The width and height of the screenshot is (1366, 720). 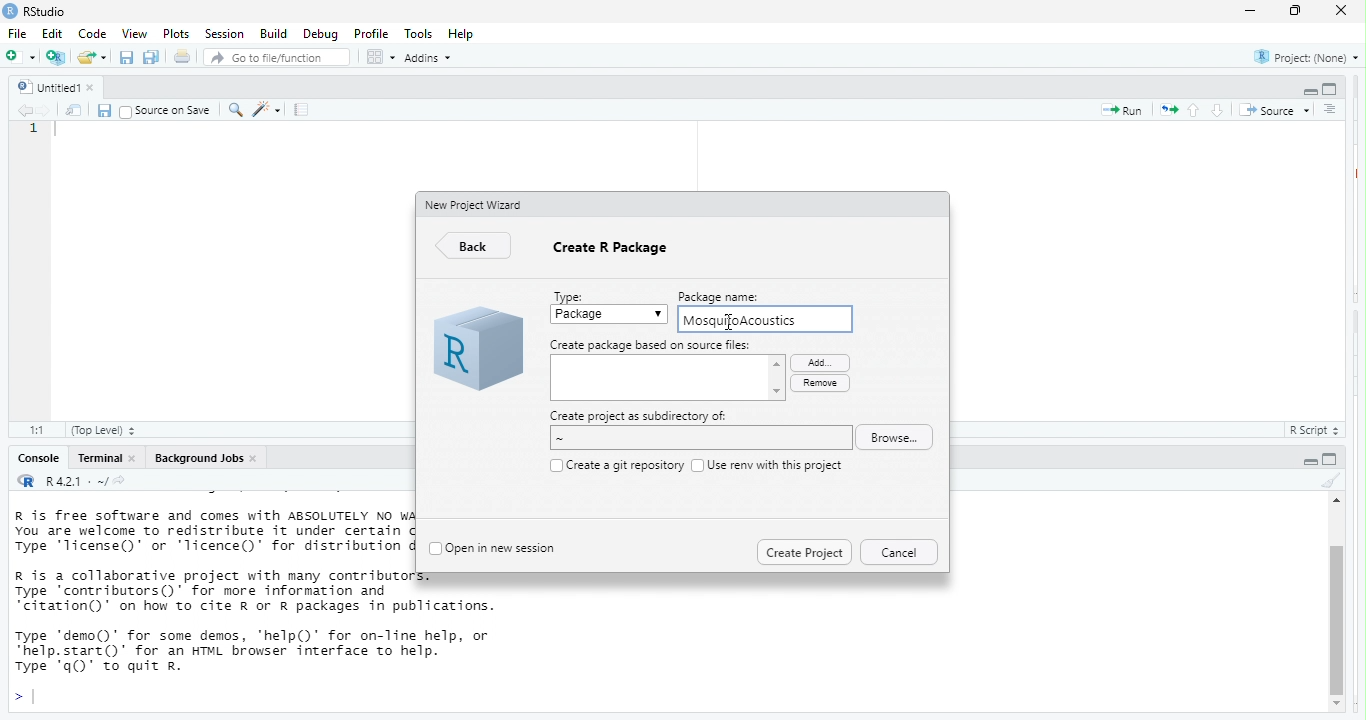 What do you see at coordinates (505, 546) in the screenshot?
I see `Open in new session` at bounding box center [505, 546].